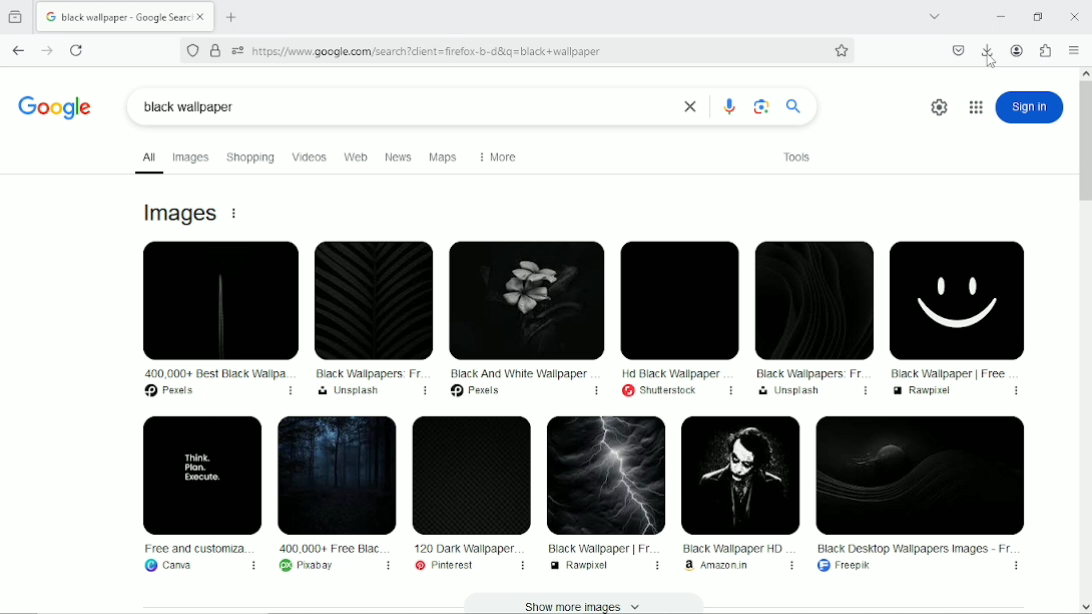  Describe the element at coordinates (726, 107) in the screenshot. I see `google mic` at that location.